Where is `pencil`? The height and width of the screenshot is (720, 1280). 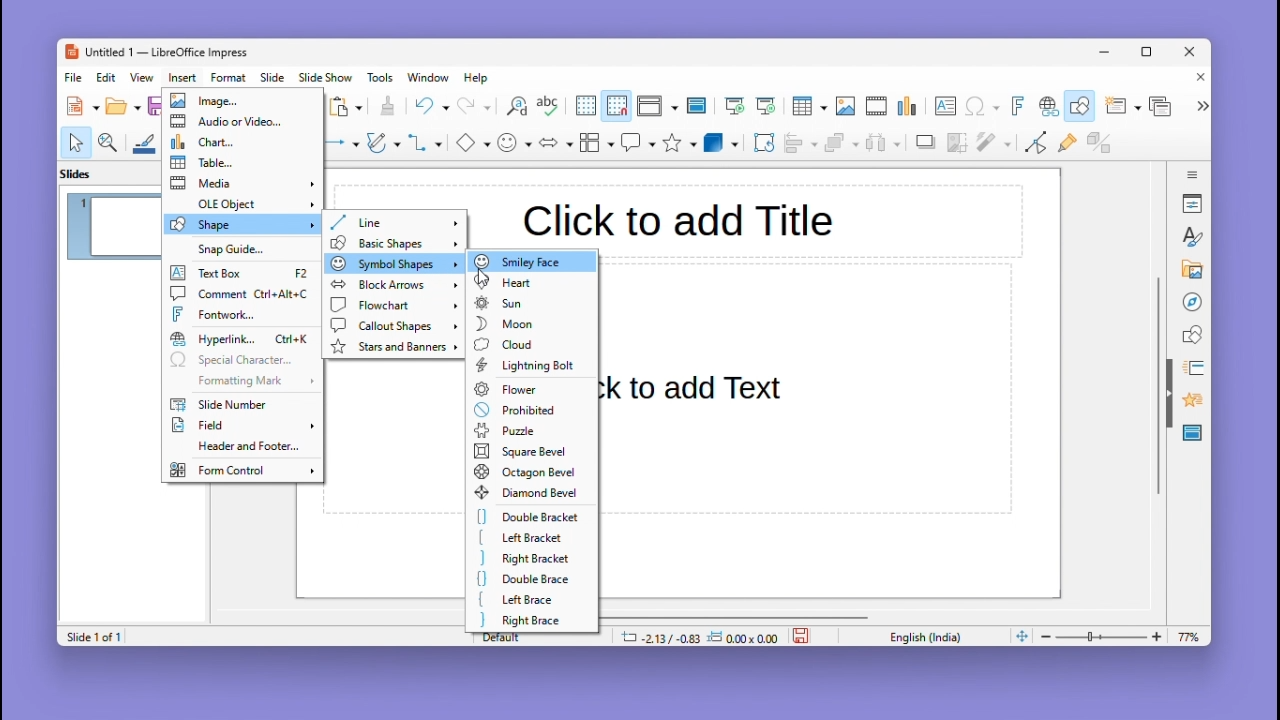 pencil is located at coordinates (383, 145).